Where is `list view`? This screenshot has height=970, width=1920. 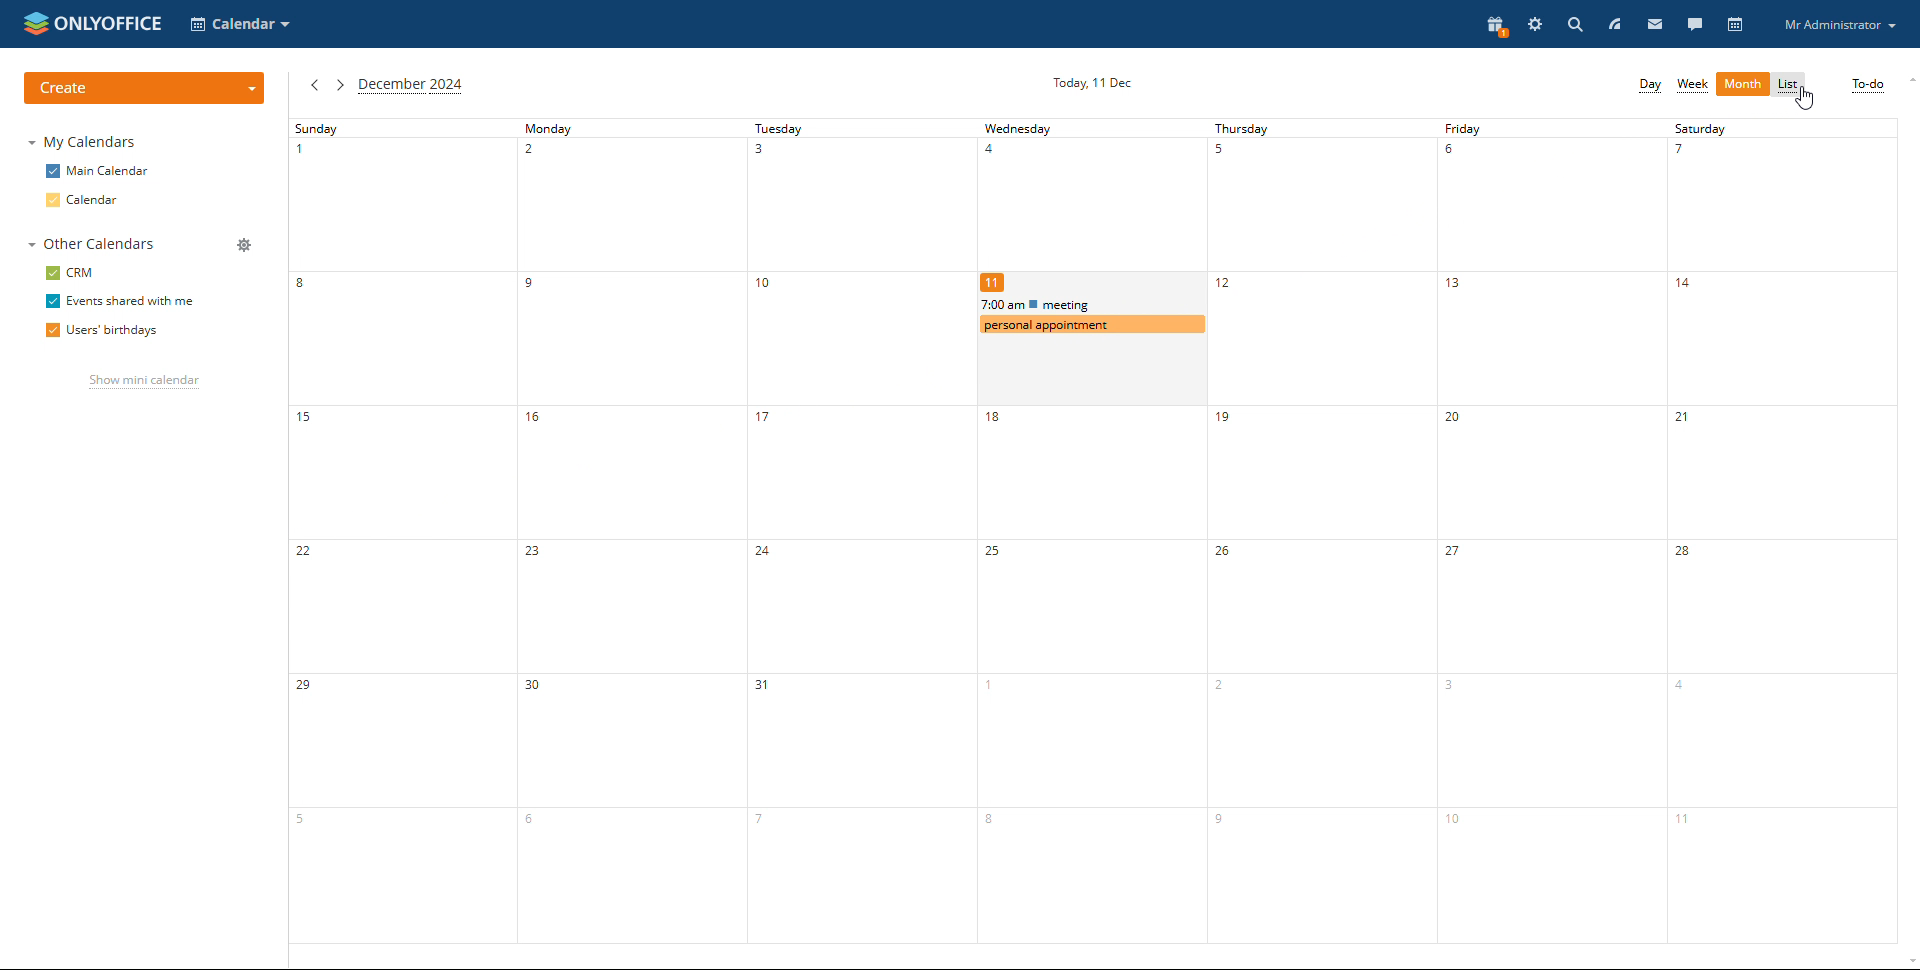
list view is located at coordinates (1790, 86).